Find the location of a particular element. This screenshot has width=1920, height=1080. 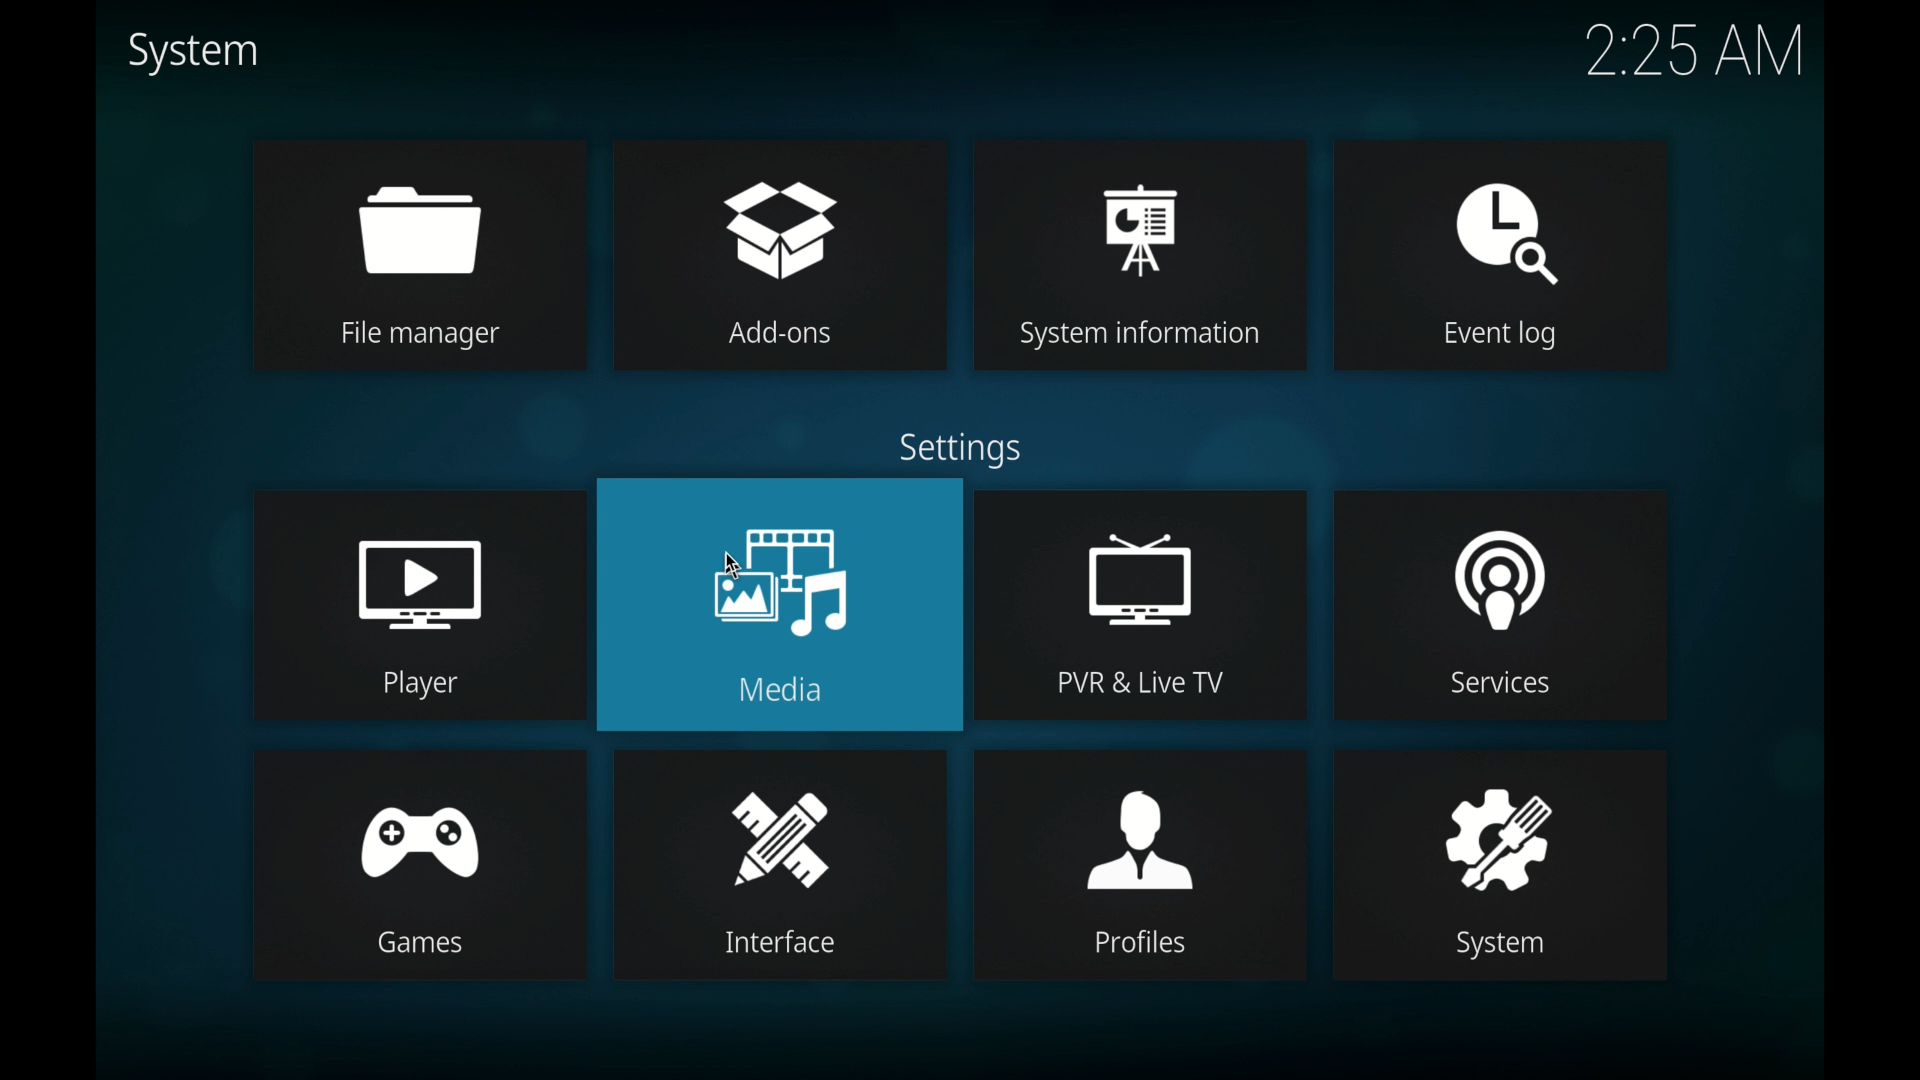

PVR & Live TV is located at coordinates (1136, 685).